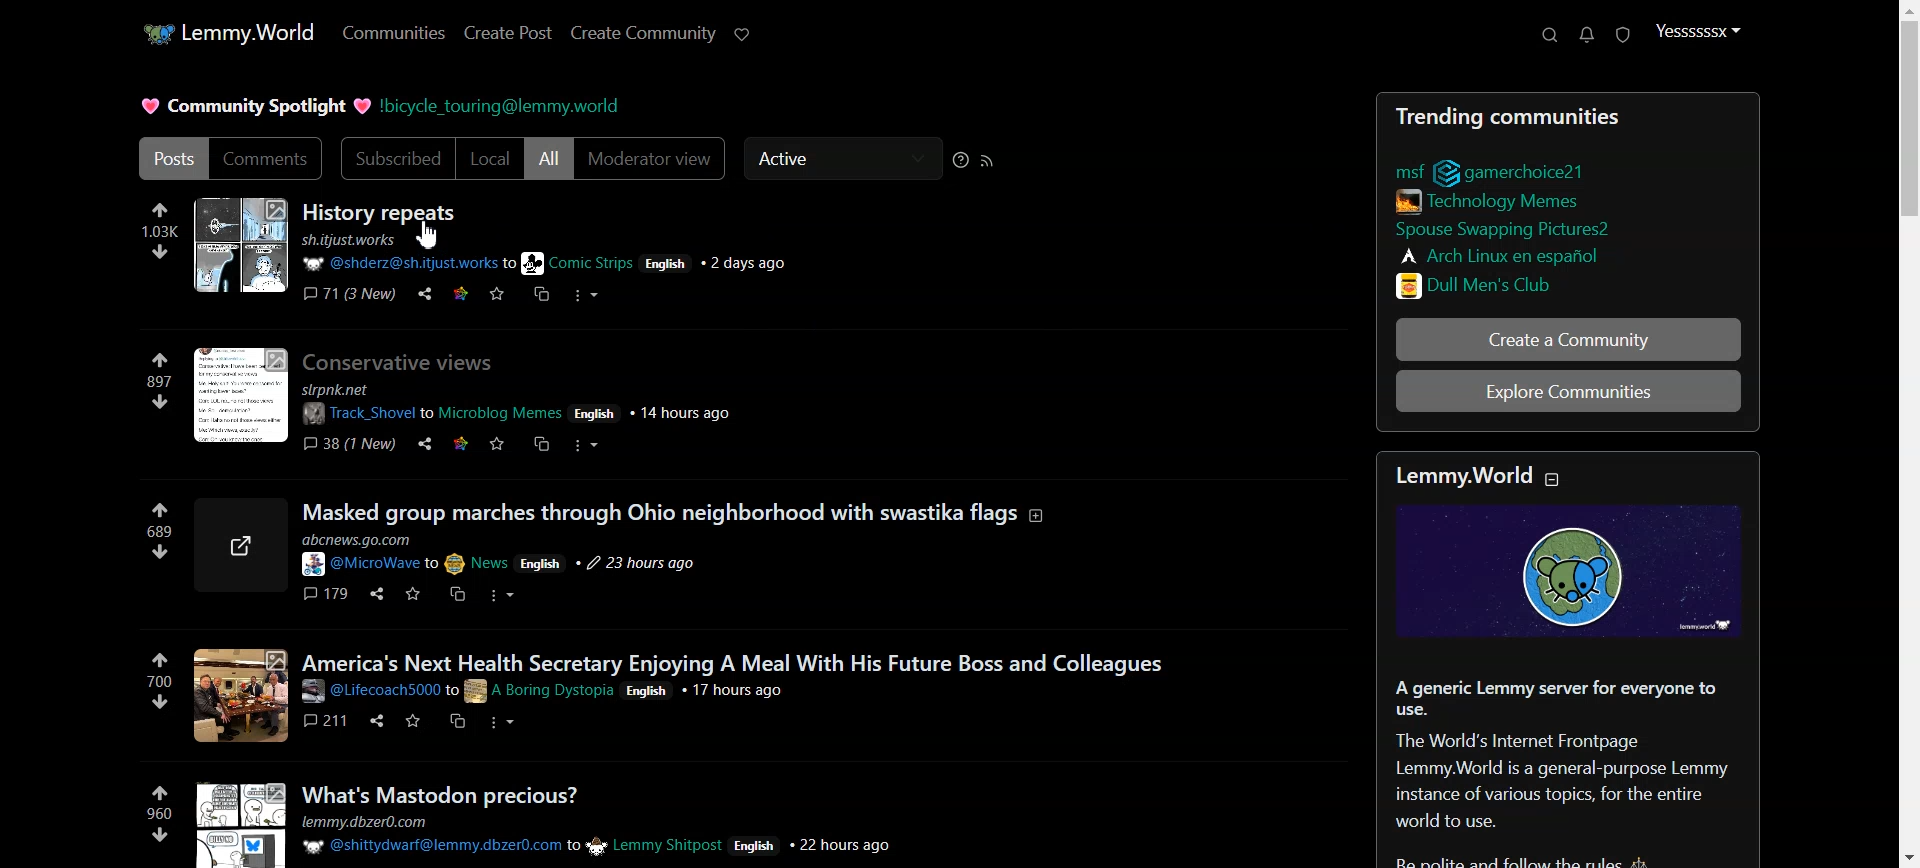  What do you see at coordinates (351, 294) in the screenshot?
I see `Comment` at bounding box center [351, 294].